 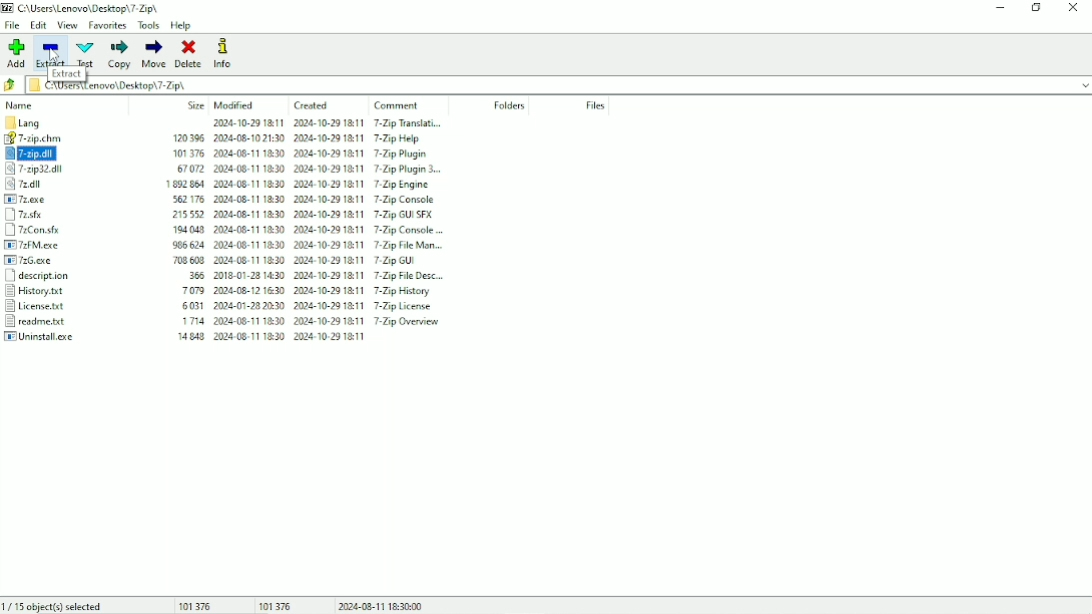 I want to click on Extract, so click(x=51, y=53).